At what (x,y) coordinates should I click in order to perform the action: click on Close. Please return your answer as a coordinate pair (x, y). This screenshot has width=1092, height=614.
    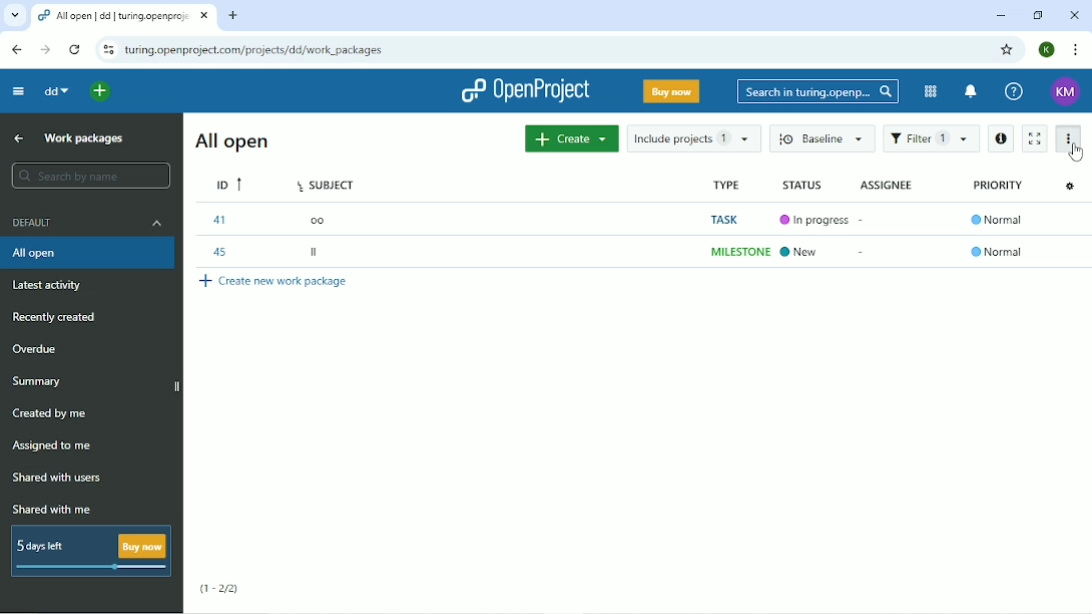
    Looking at the image, I should click on (1076, 15).